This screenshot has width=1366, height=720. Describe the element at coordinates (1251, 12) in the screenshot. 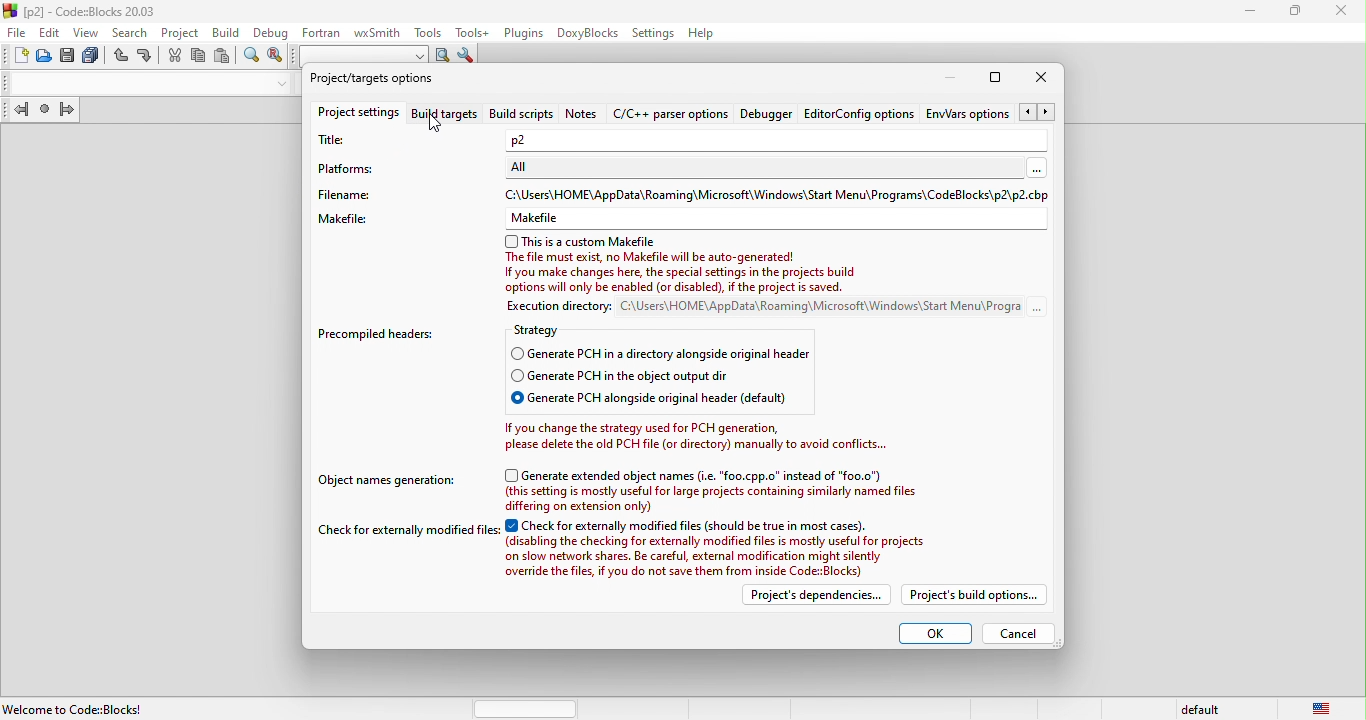

I see `minimize` at that location.